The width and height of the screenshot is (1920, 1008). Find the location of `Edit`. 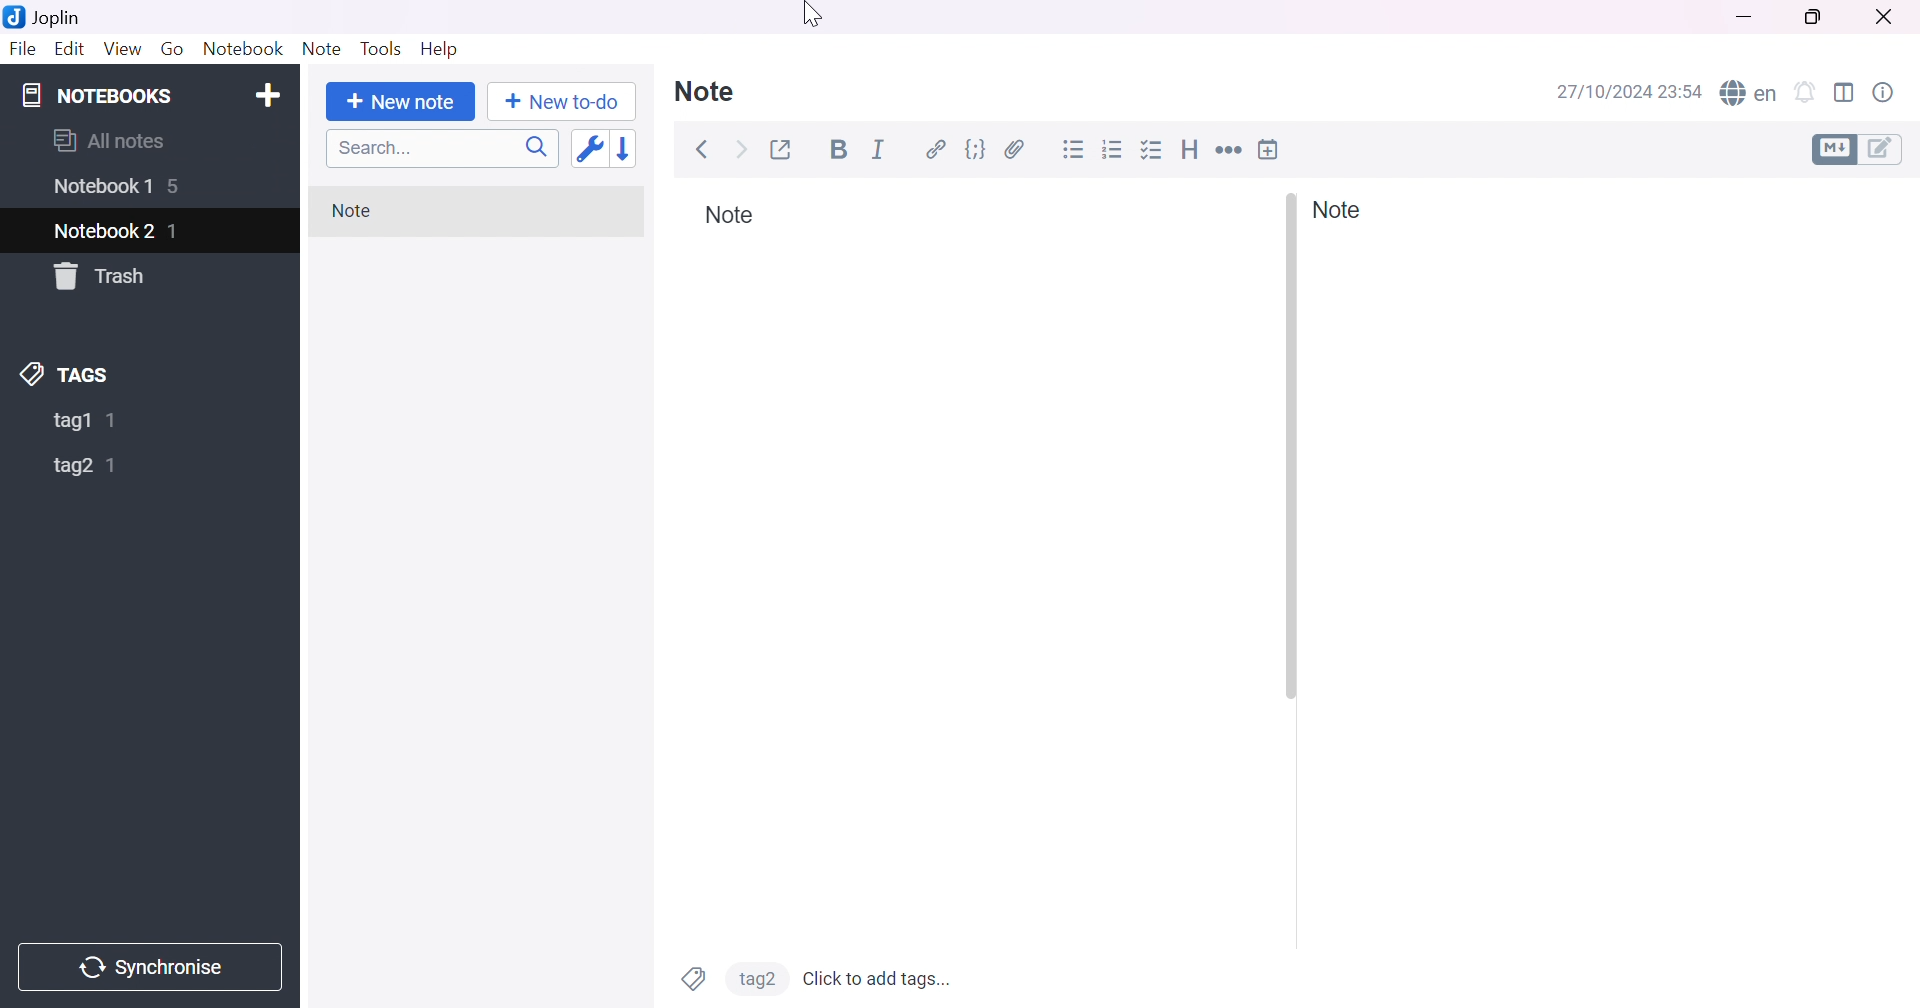

Edit is located at coordinates (71, 52).